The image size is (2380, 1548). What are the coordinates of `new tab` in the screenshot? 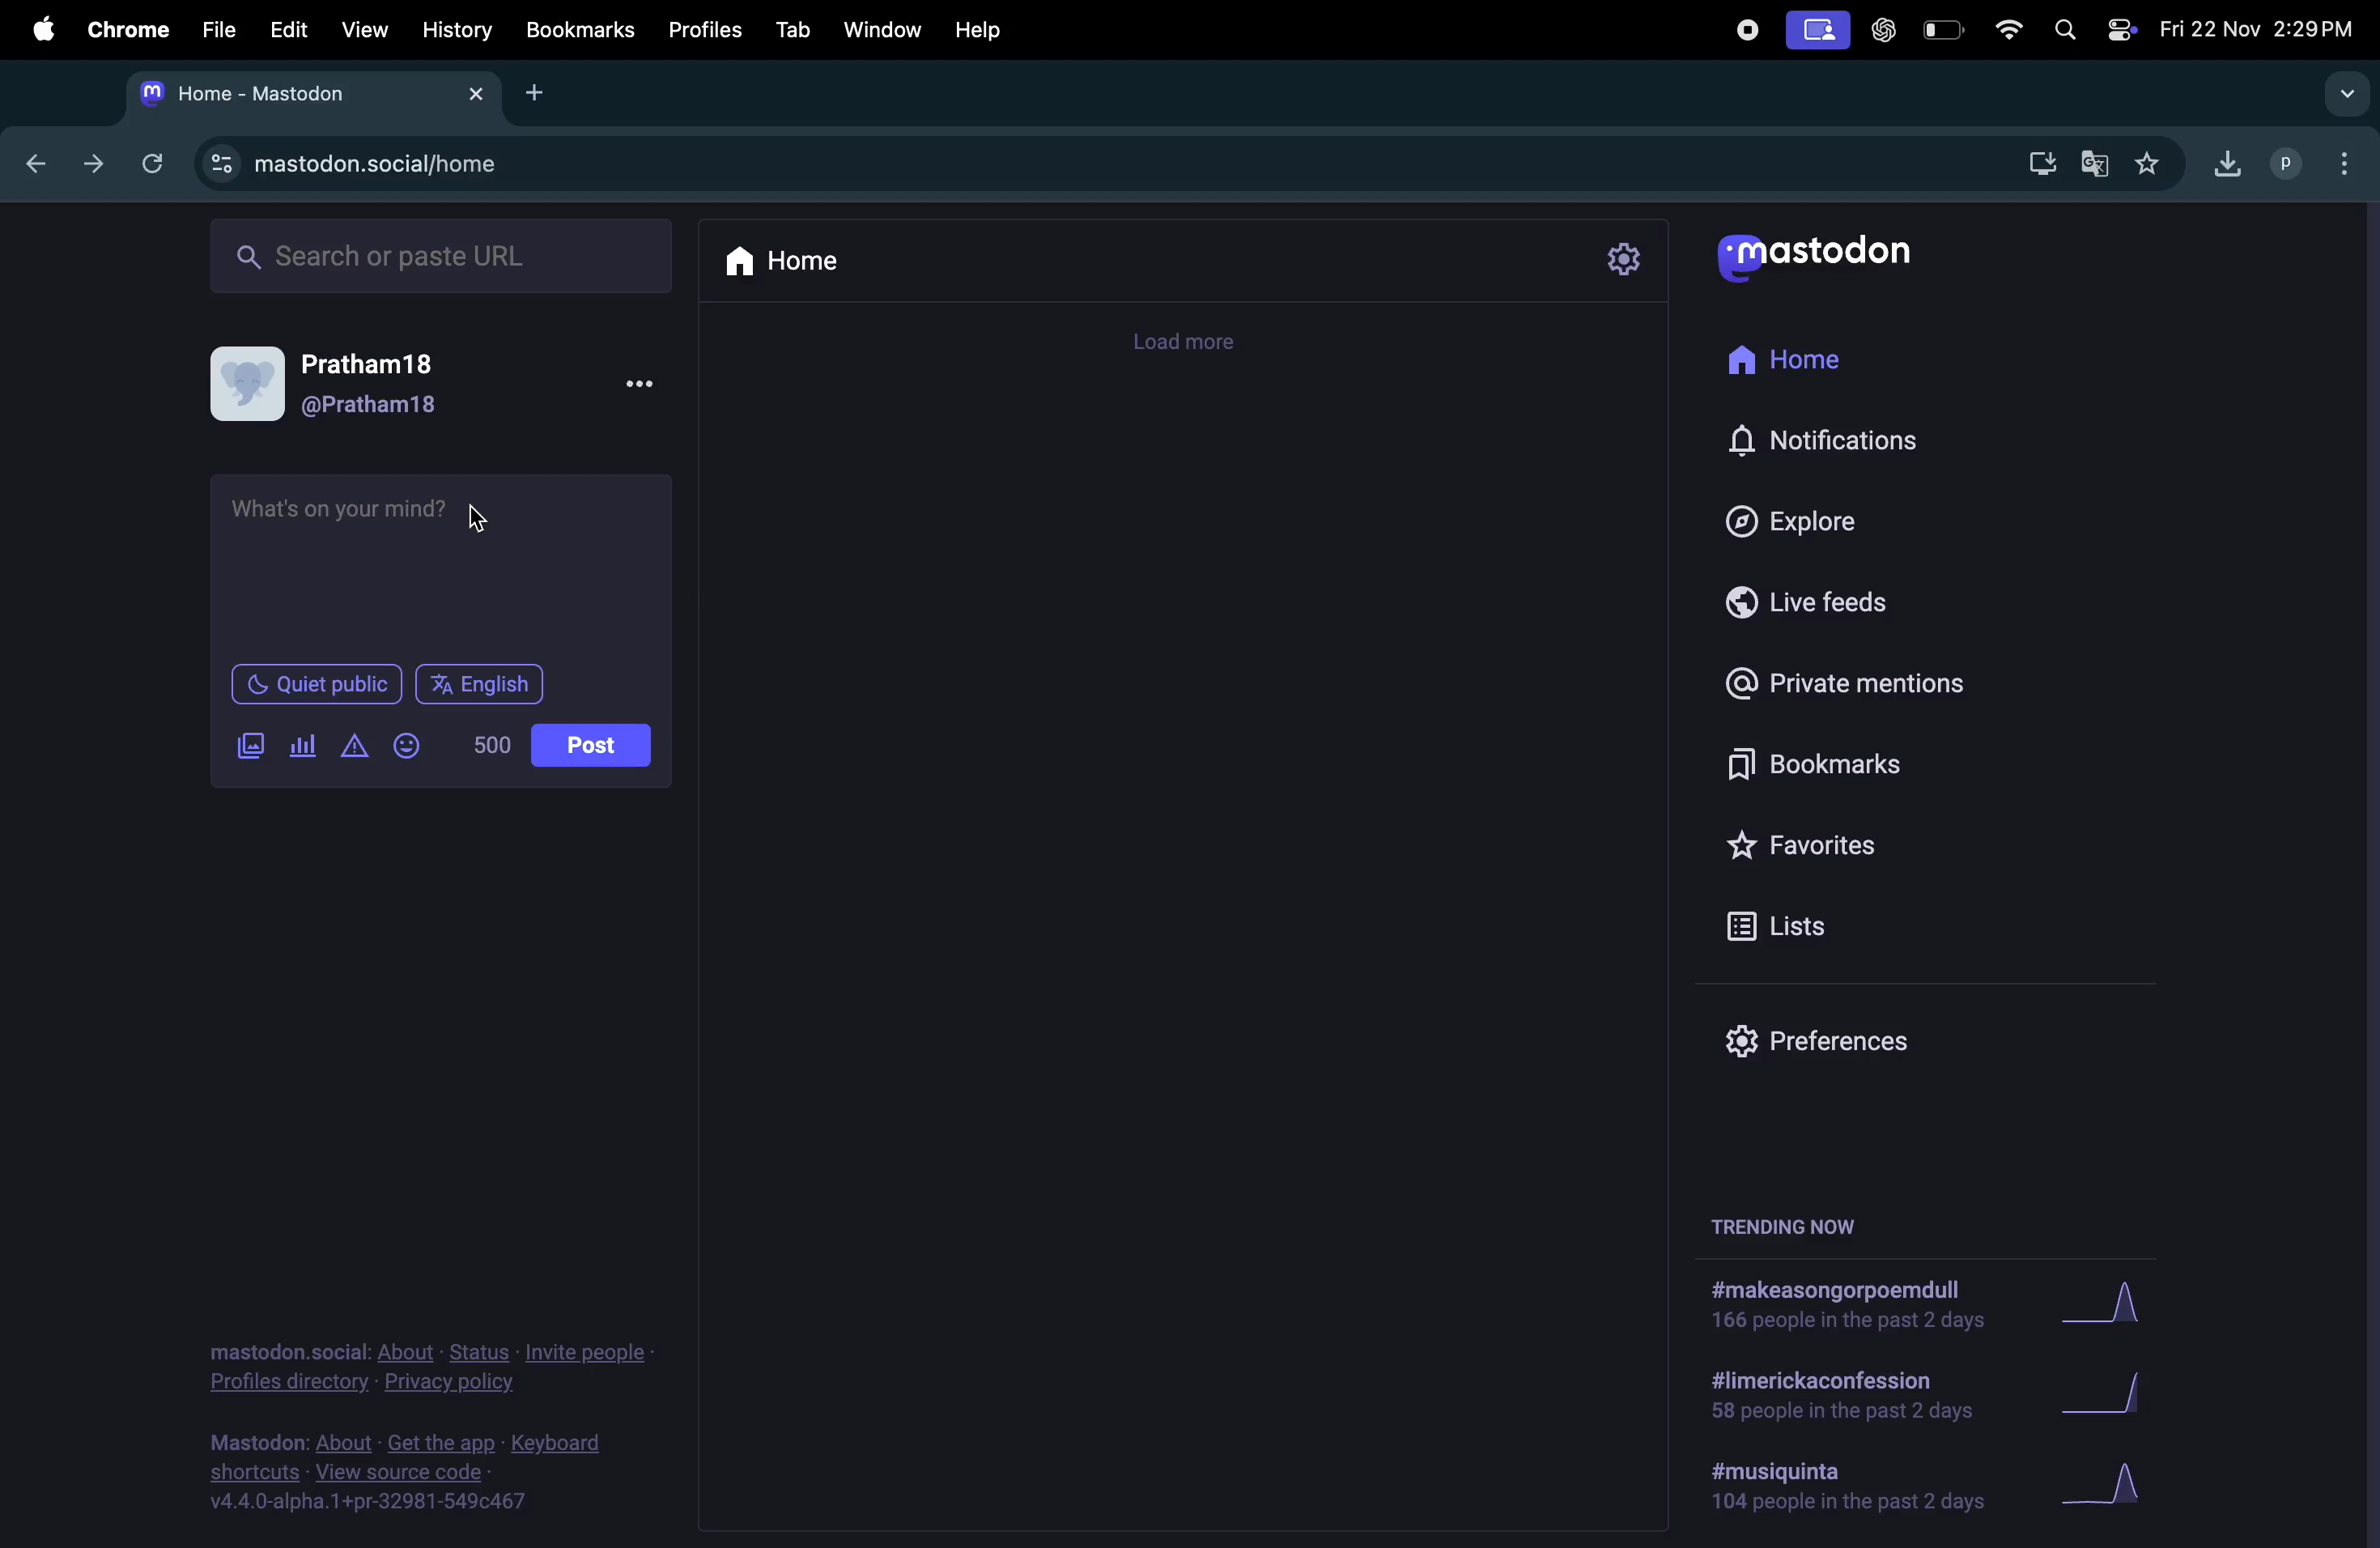 It's located at (535, 98).